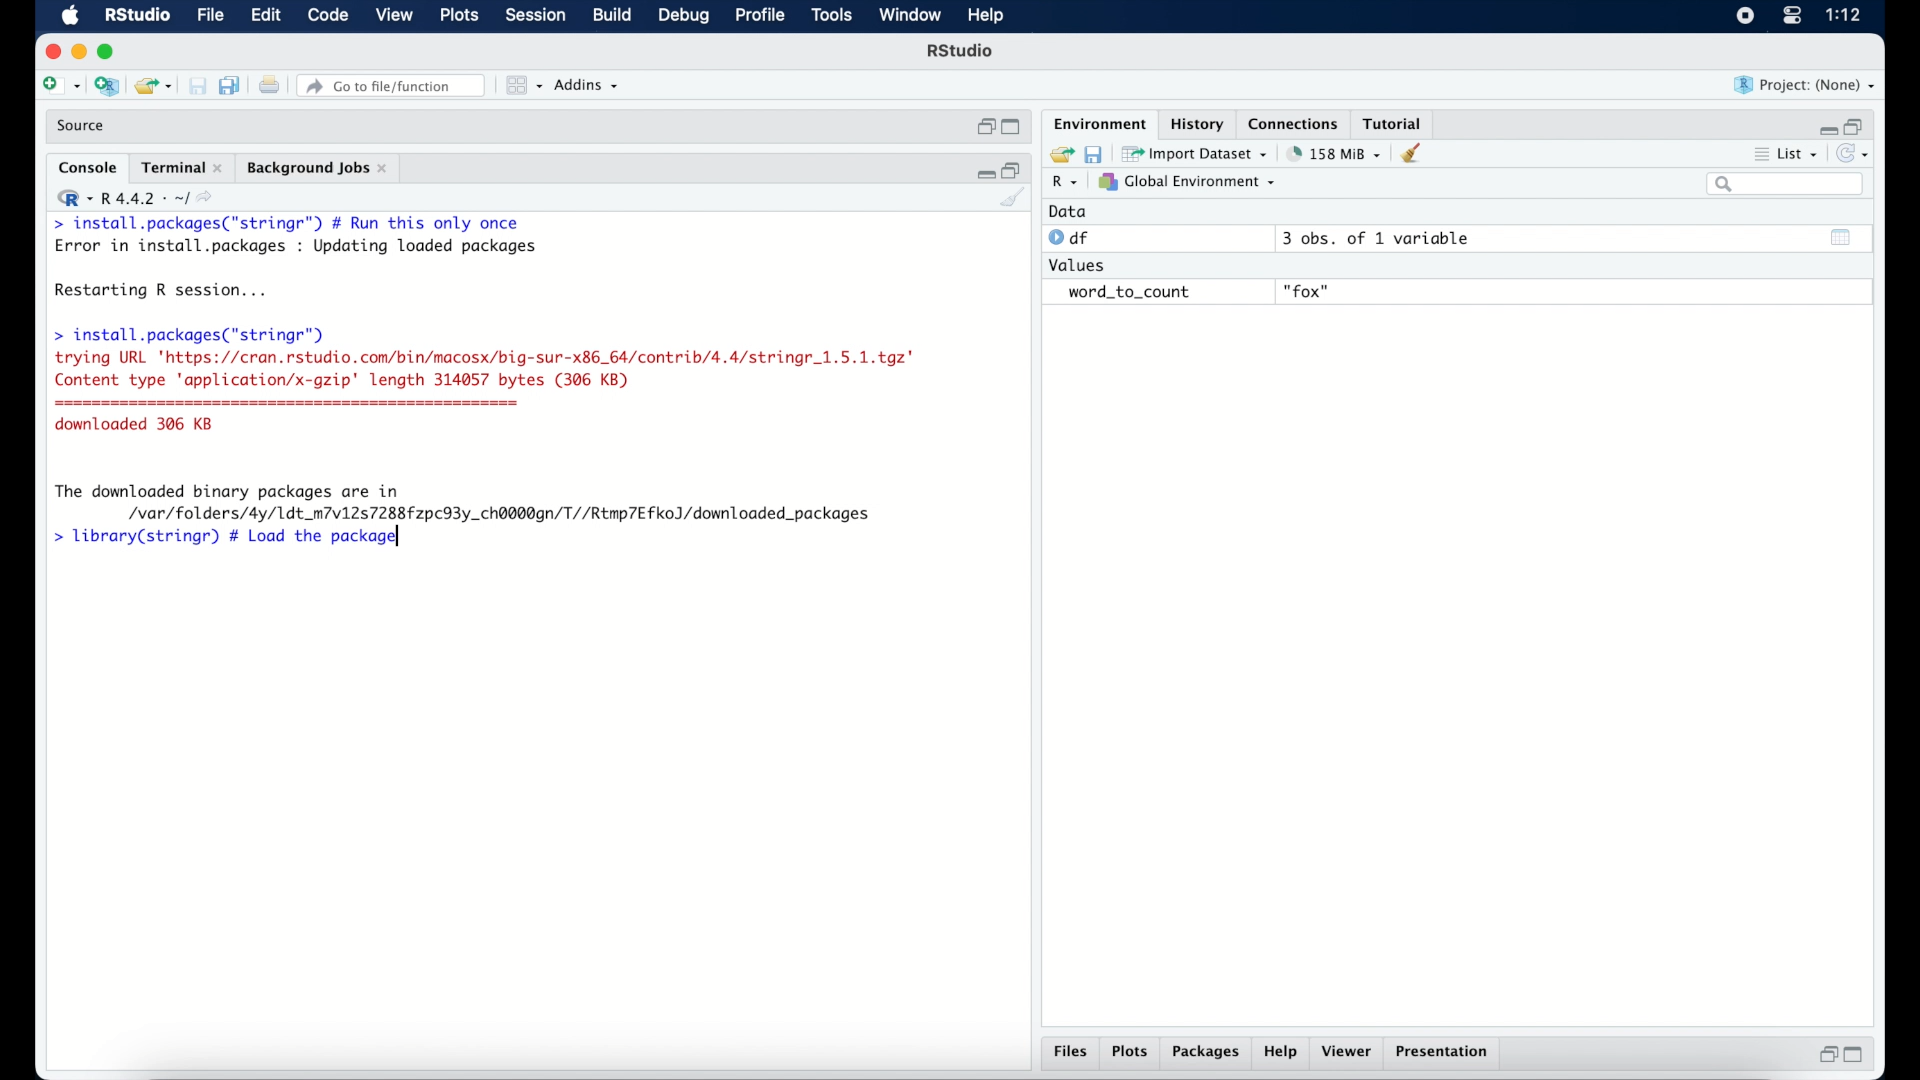 The image size is (1920, 1080). I want to click on connections, so click(1296, 122).